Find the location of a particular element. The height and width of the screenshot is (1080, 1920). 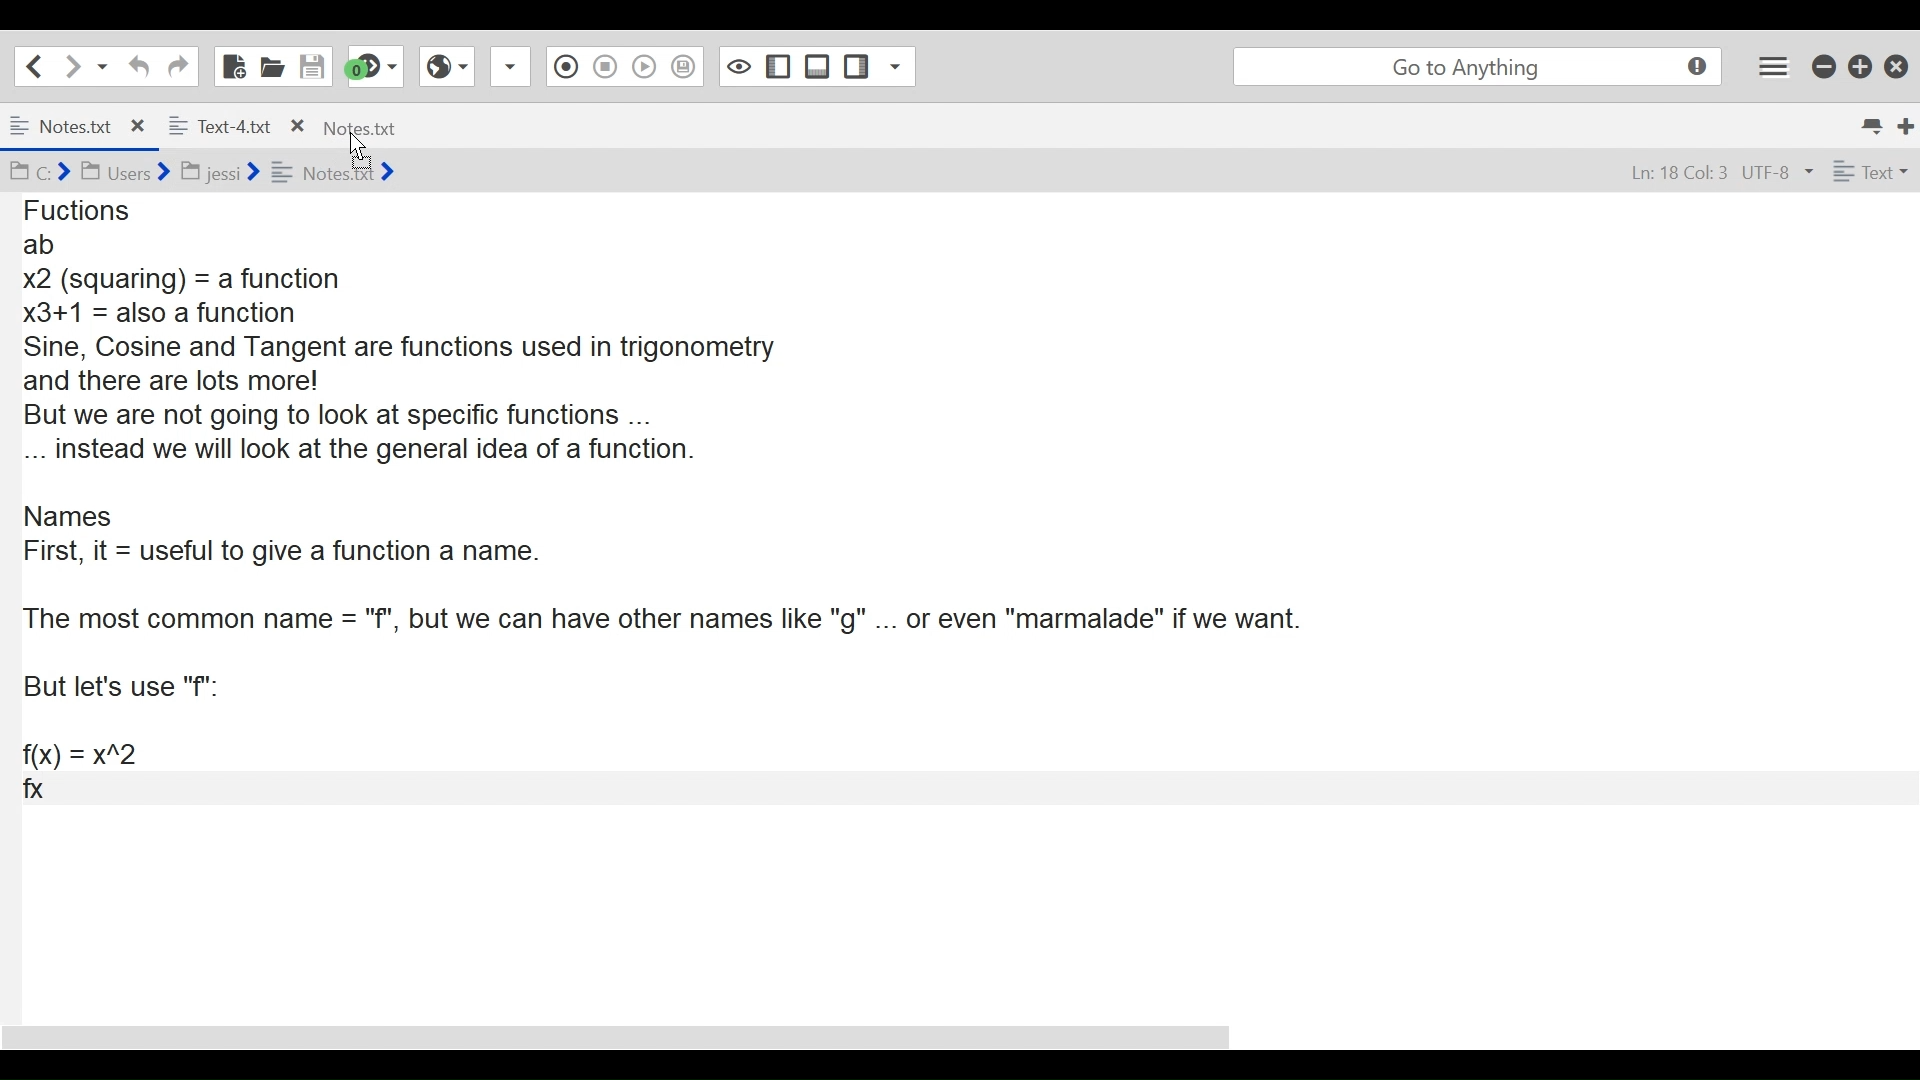

jessi is located at coordinates (222, 168).